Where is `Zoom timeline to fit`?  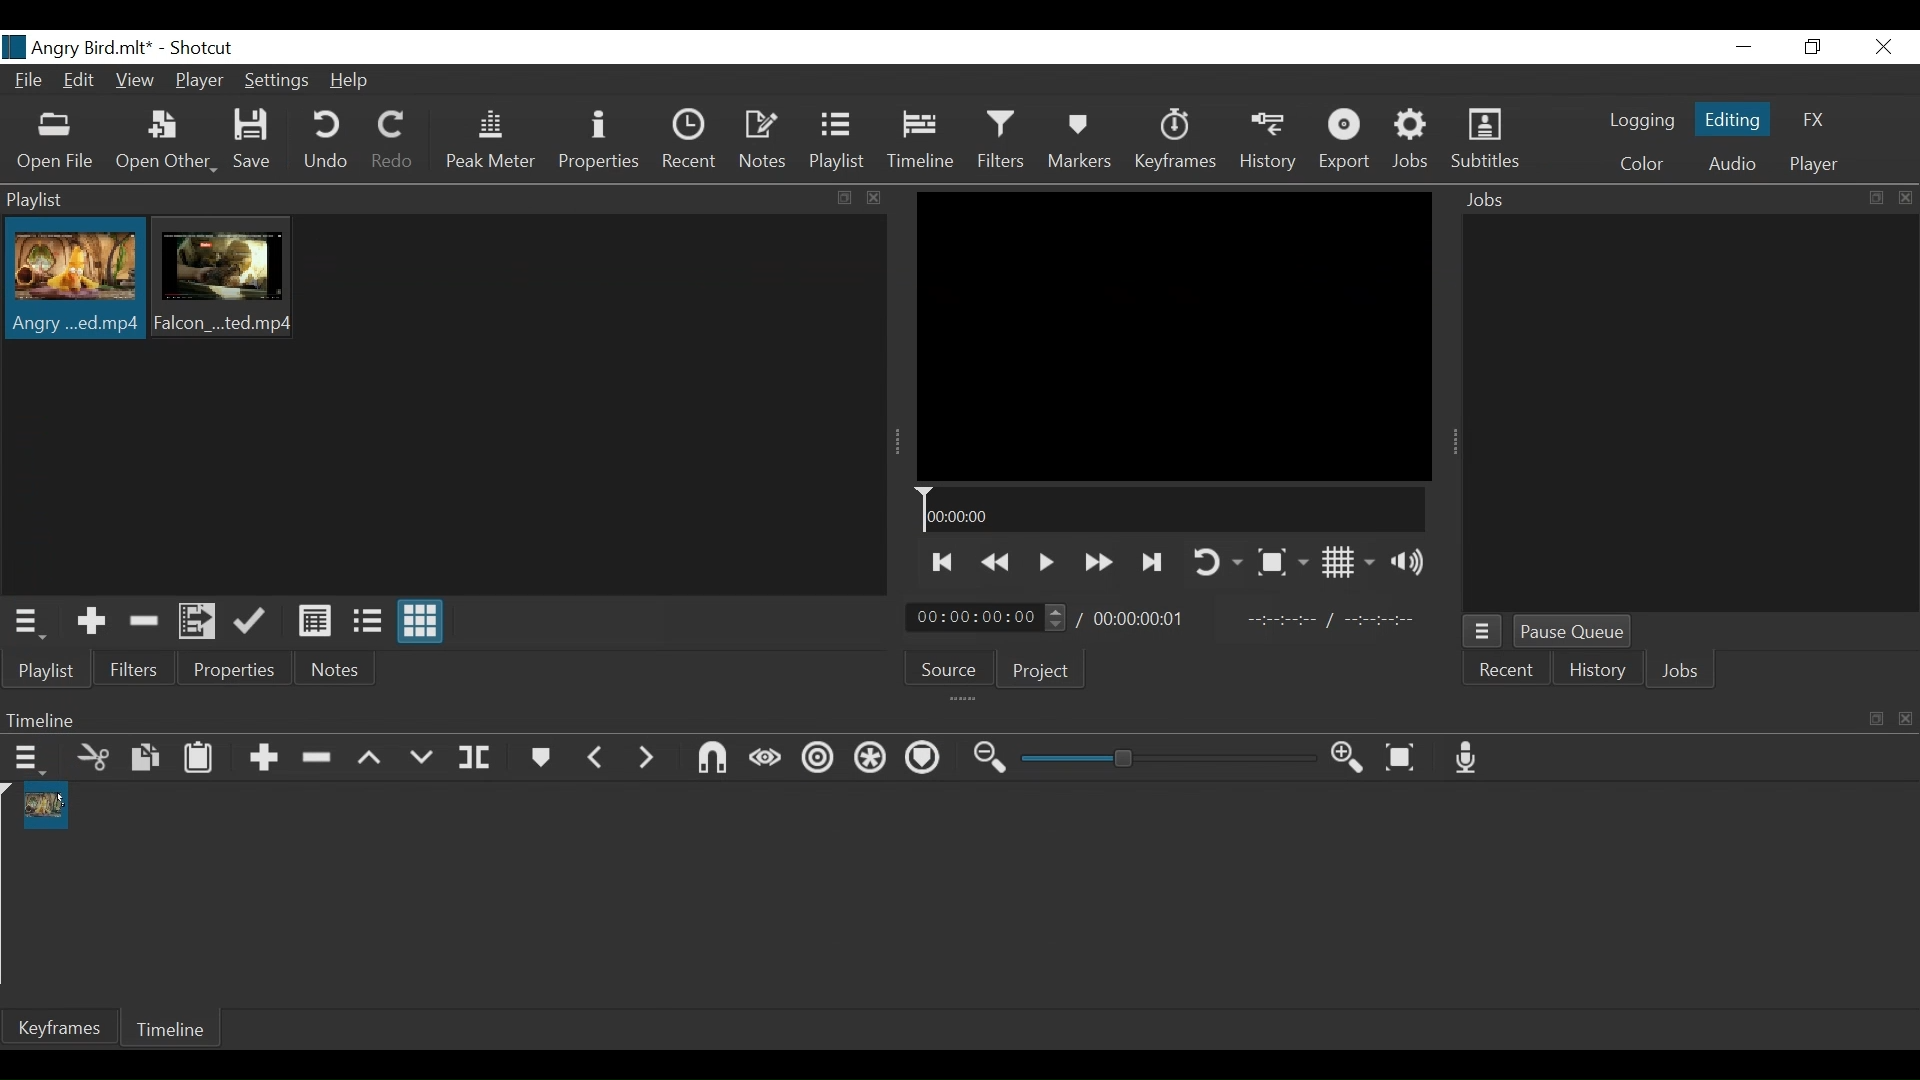 Zoom timeline to fit is located at coordinates (1405, 758).